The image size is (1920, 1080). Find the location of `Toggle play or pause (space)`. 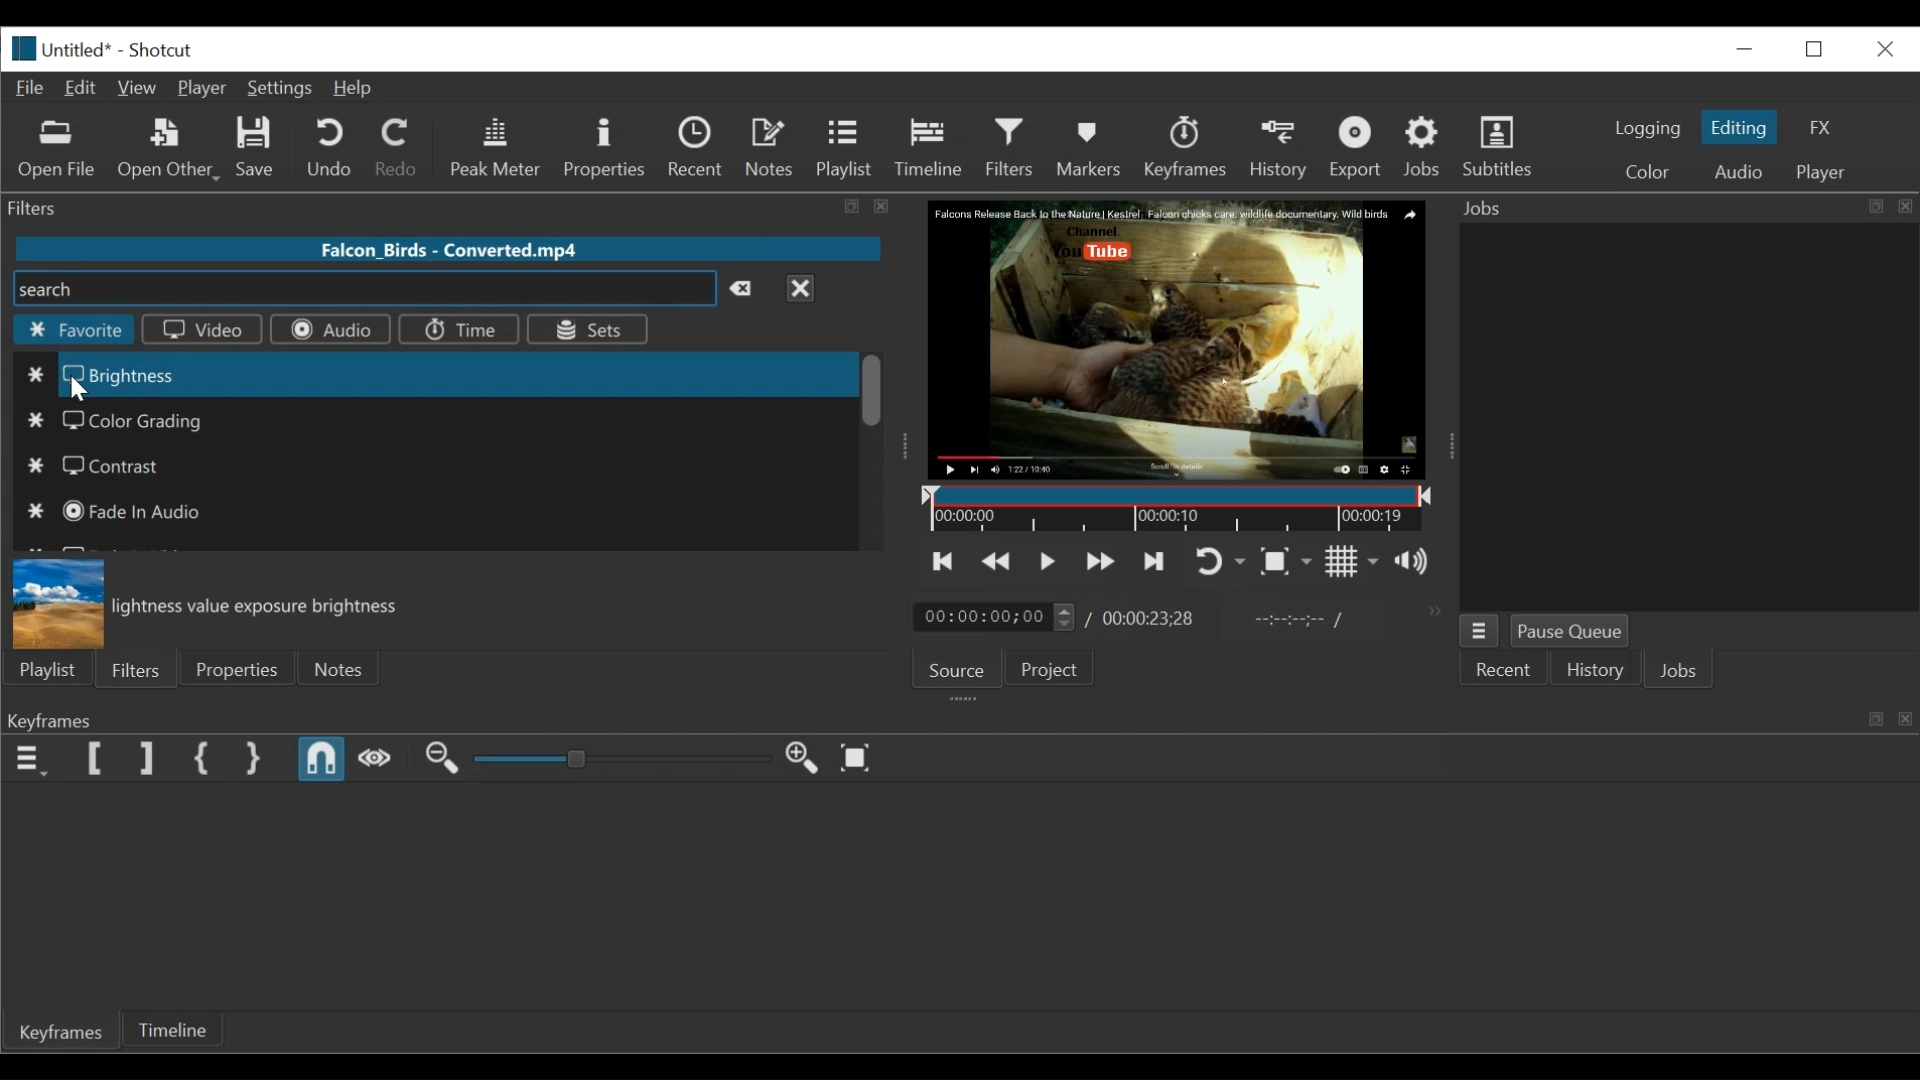

Toggle play or pause (space) is located at coordinates (1047, 561).